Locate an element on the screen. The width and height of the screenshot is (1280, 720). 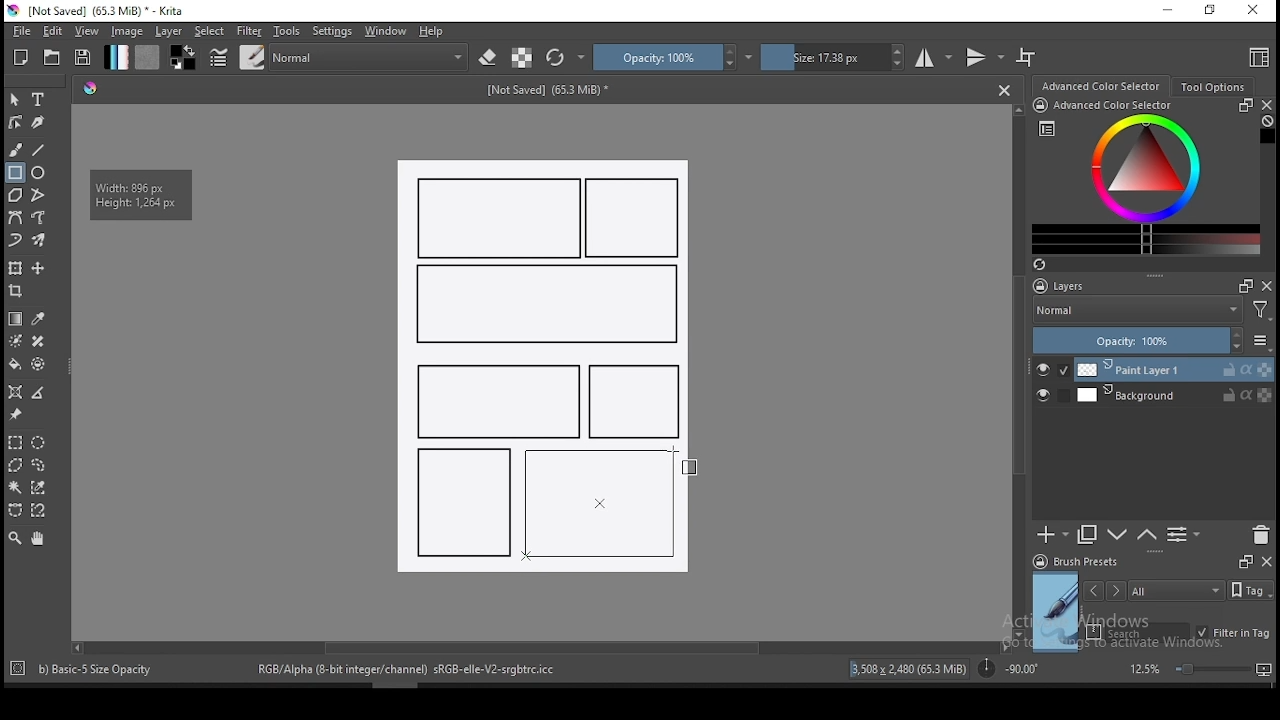
Refresh is located at coordinates (1047, 266).